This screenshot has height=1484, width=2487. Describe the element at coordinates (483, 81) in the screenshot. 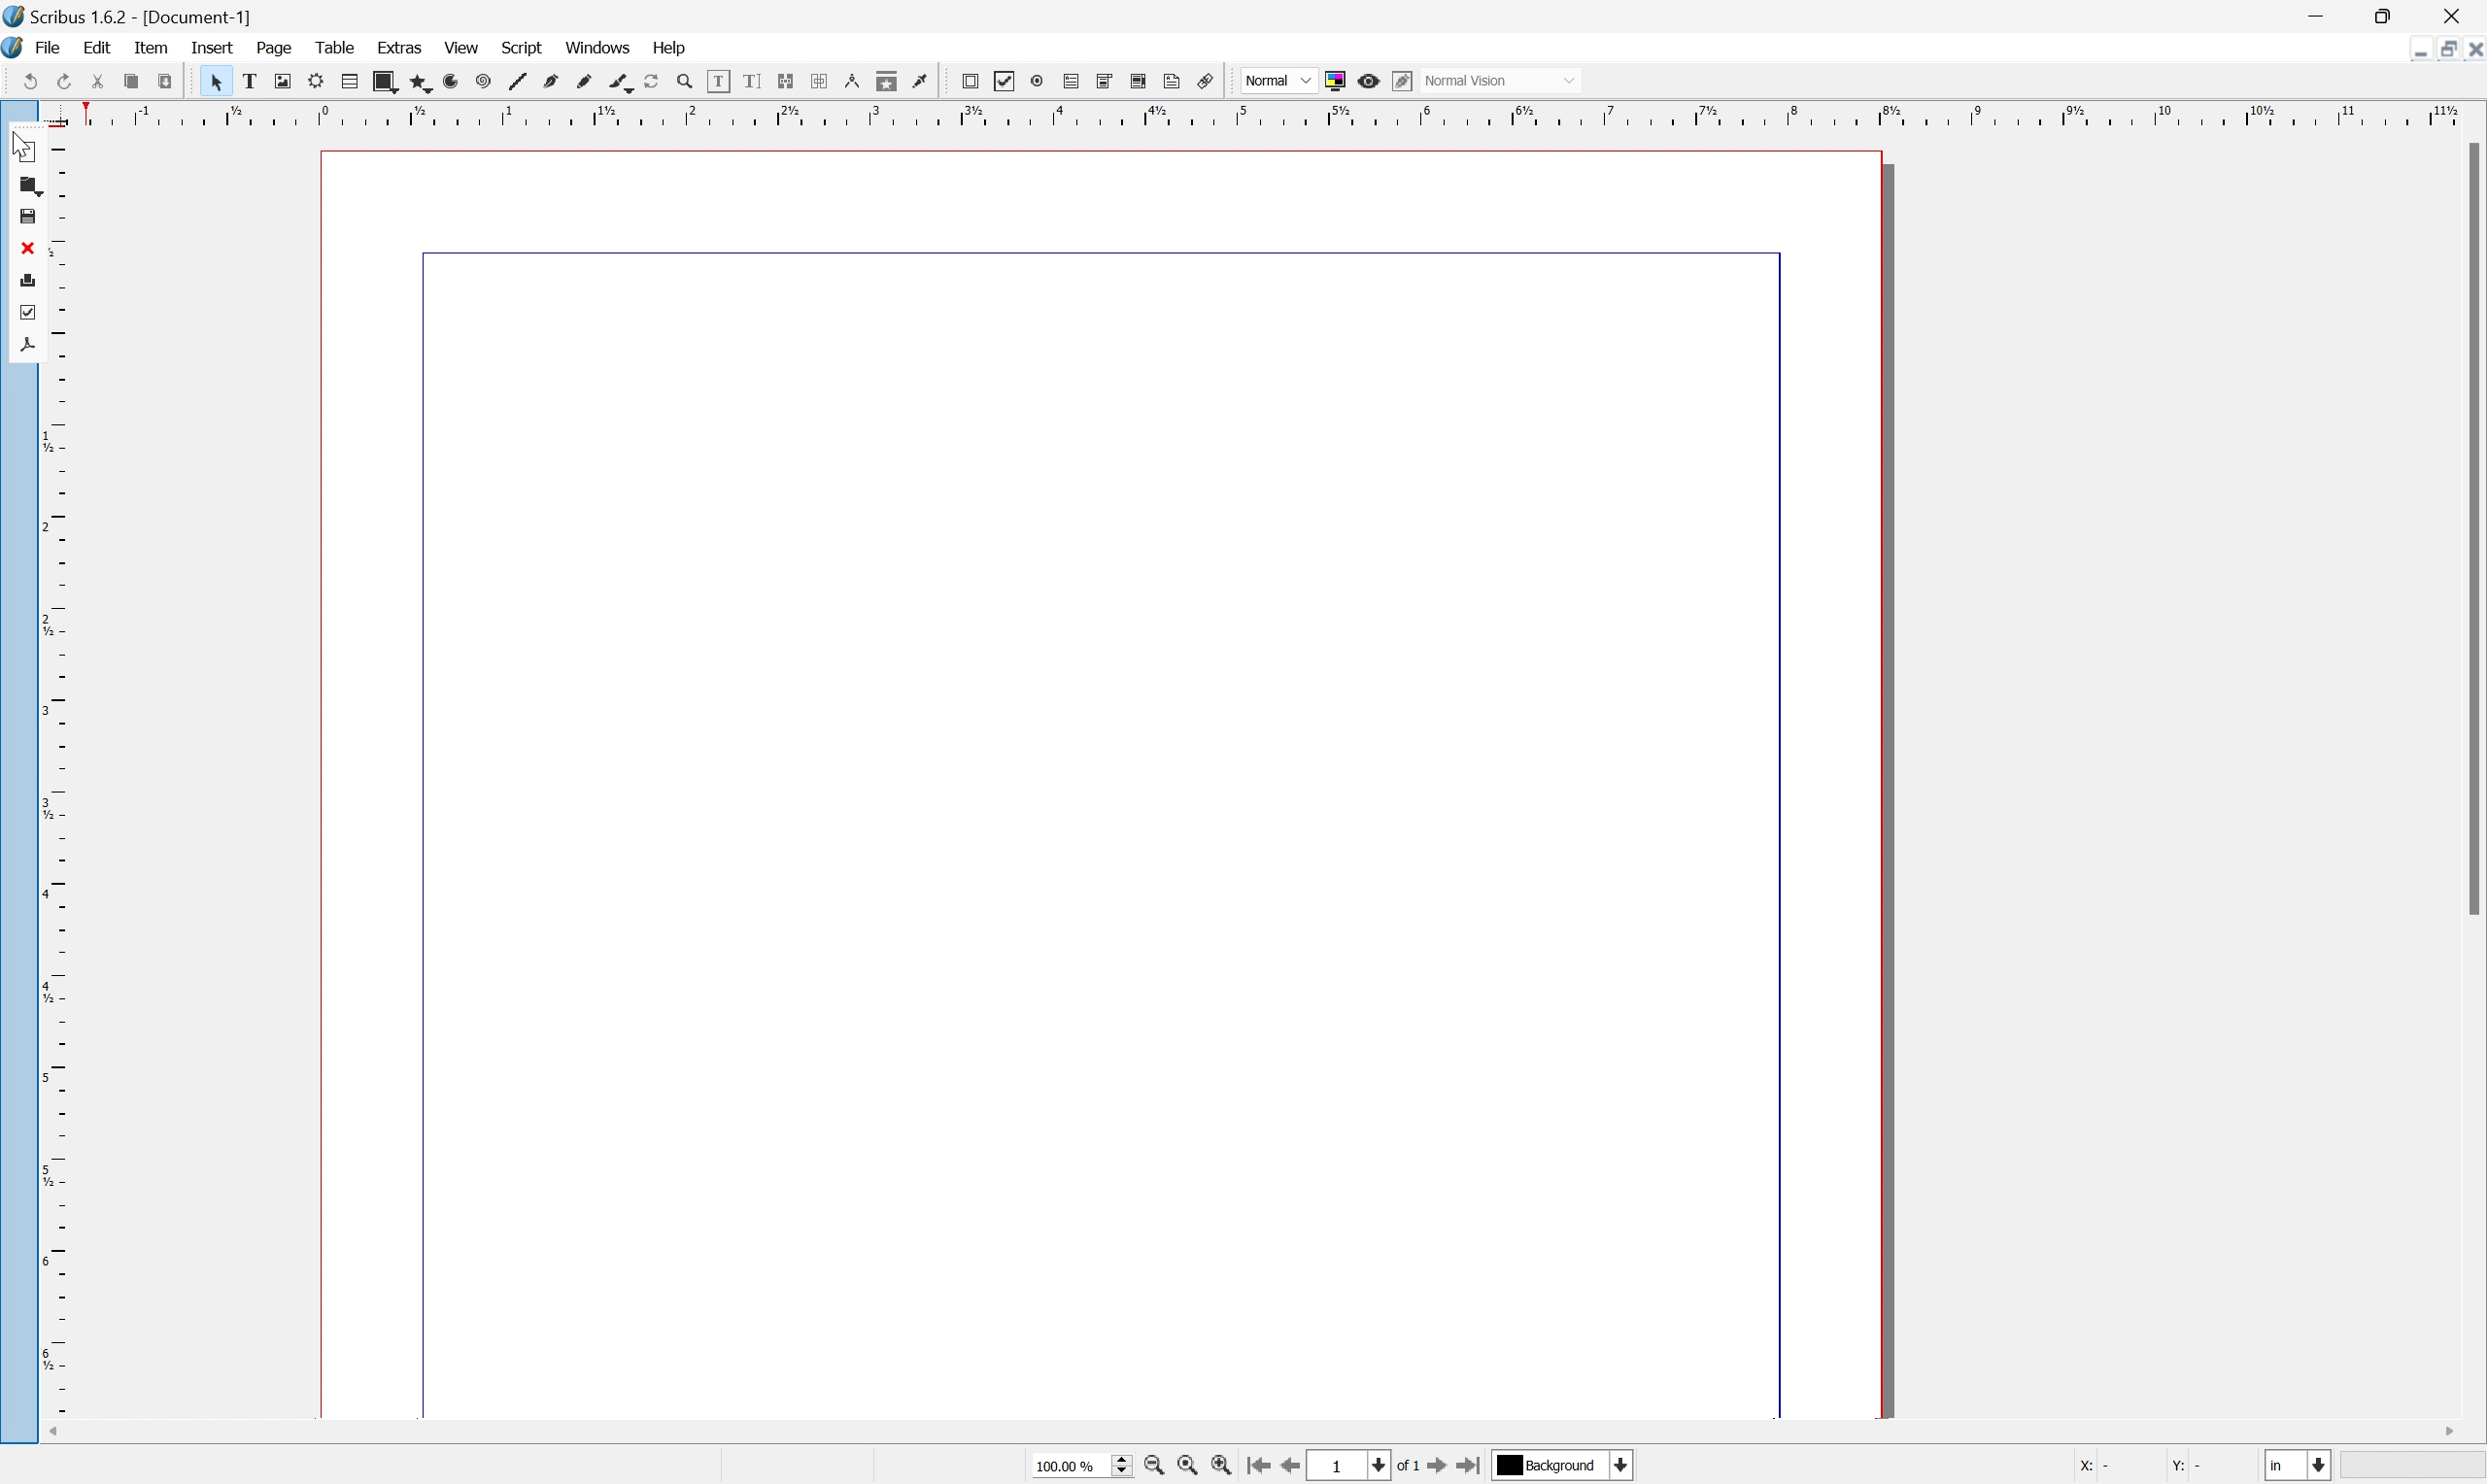

I see `text frame` at that location.